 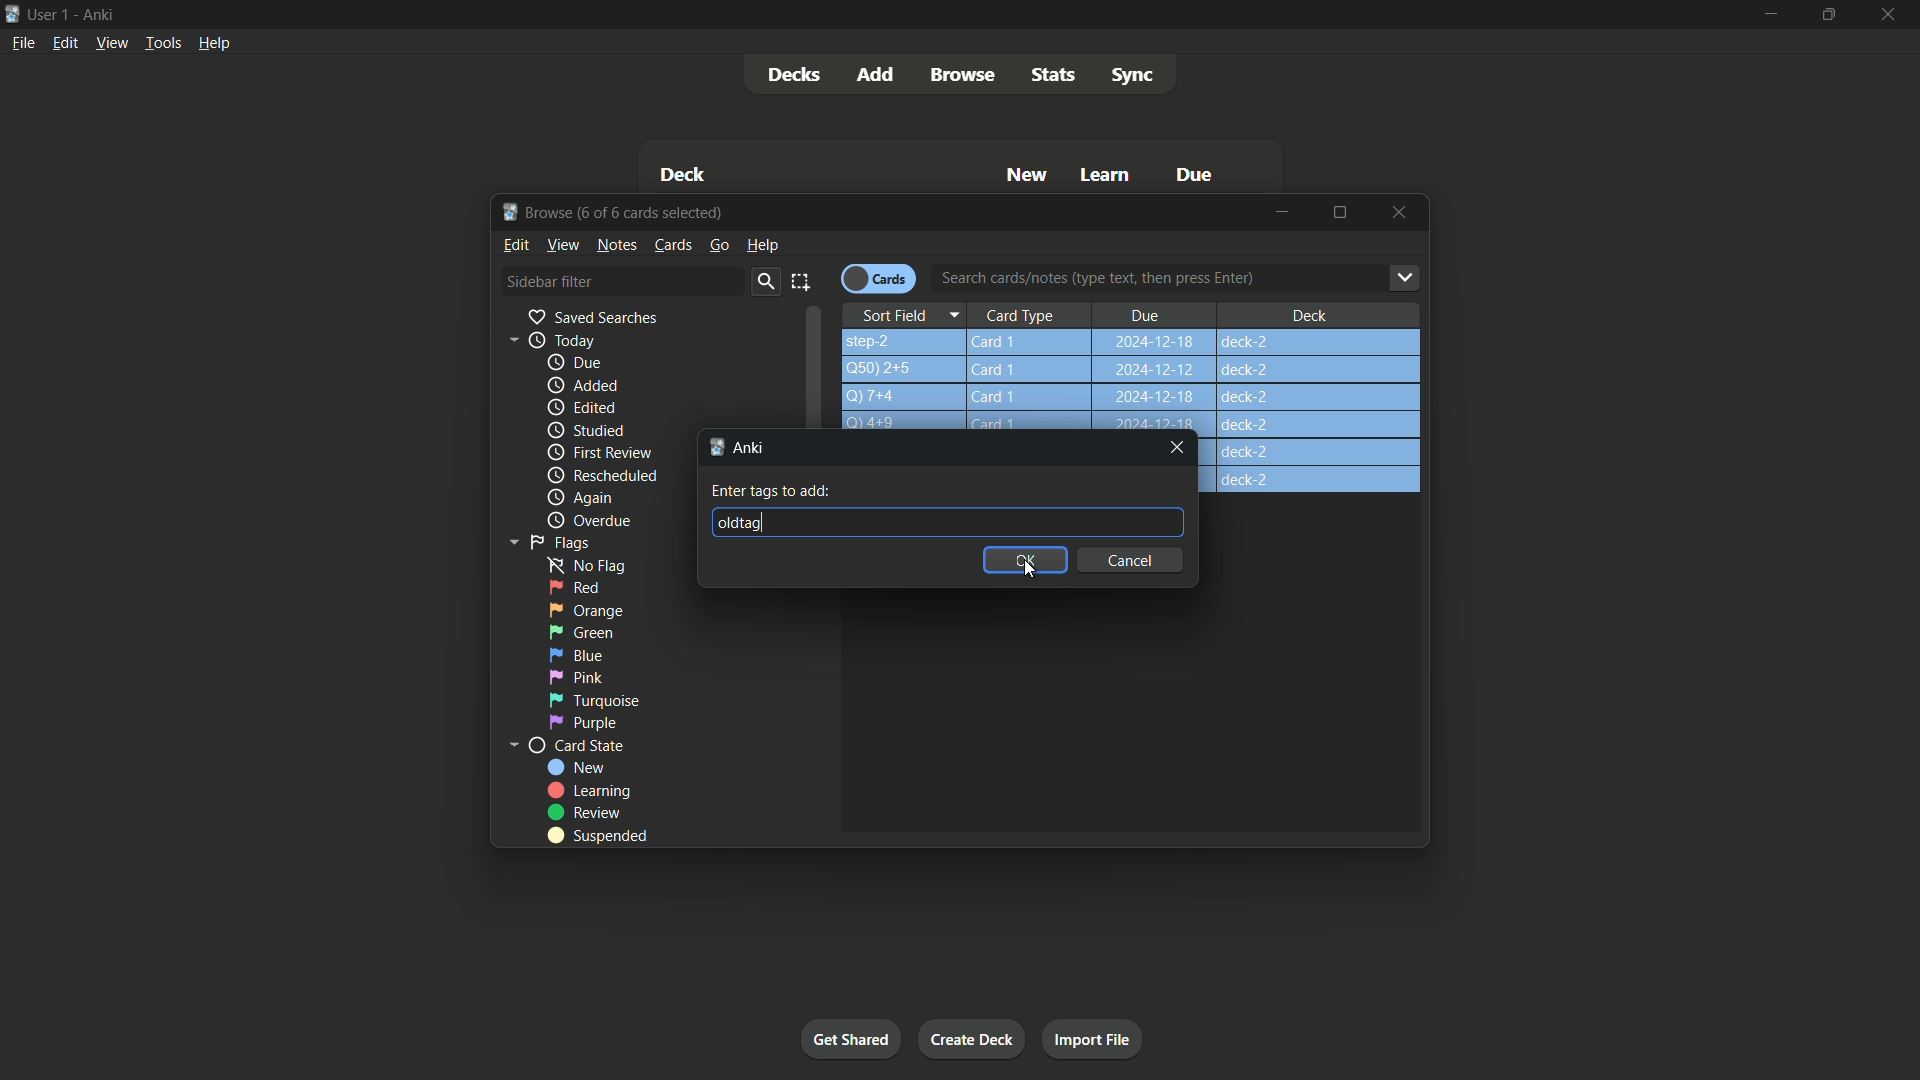 I want to click on Search cards/notes (type text, then press Enter), so click(x=1184, y=280).